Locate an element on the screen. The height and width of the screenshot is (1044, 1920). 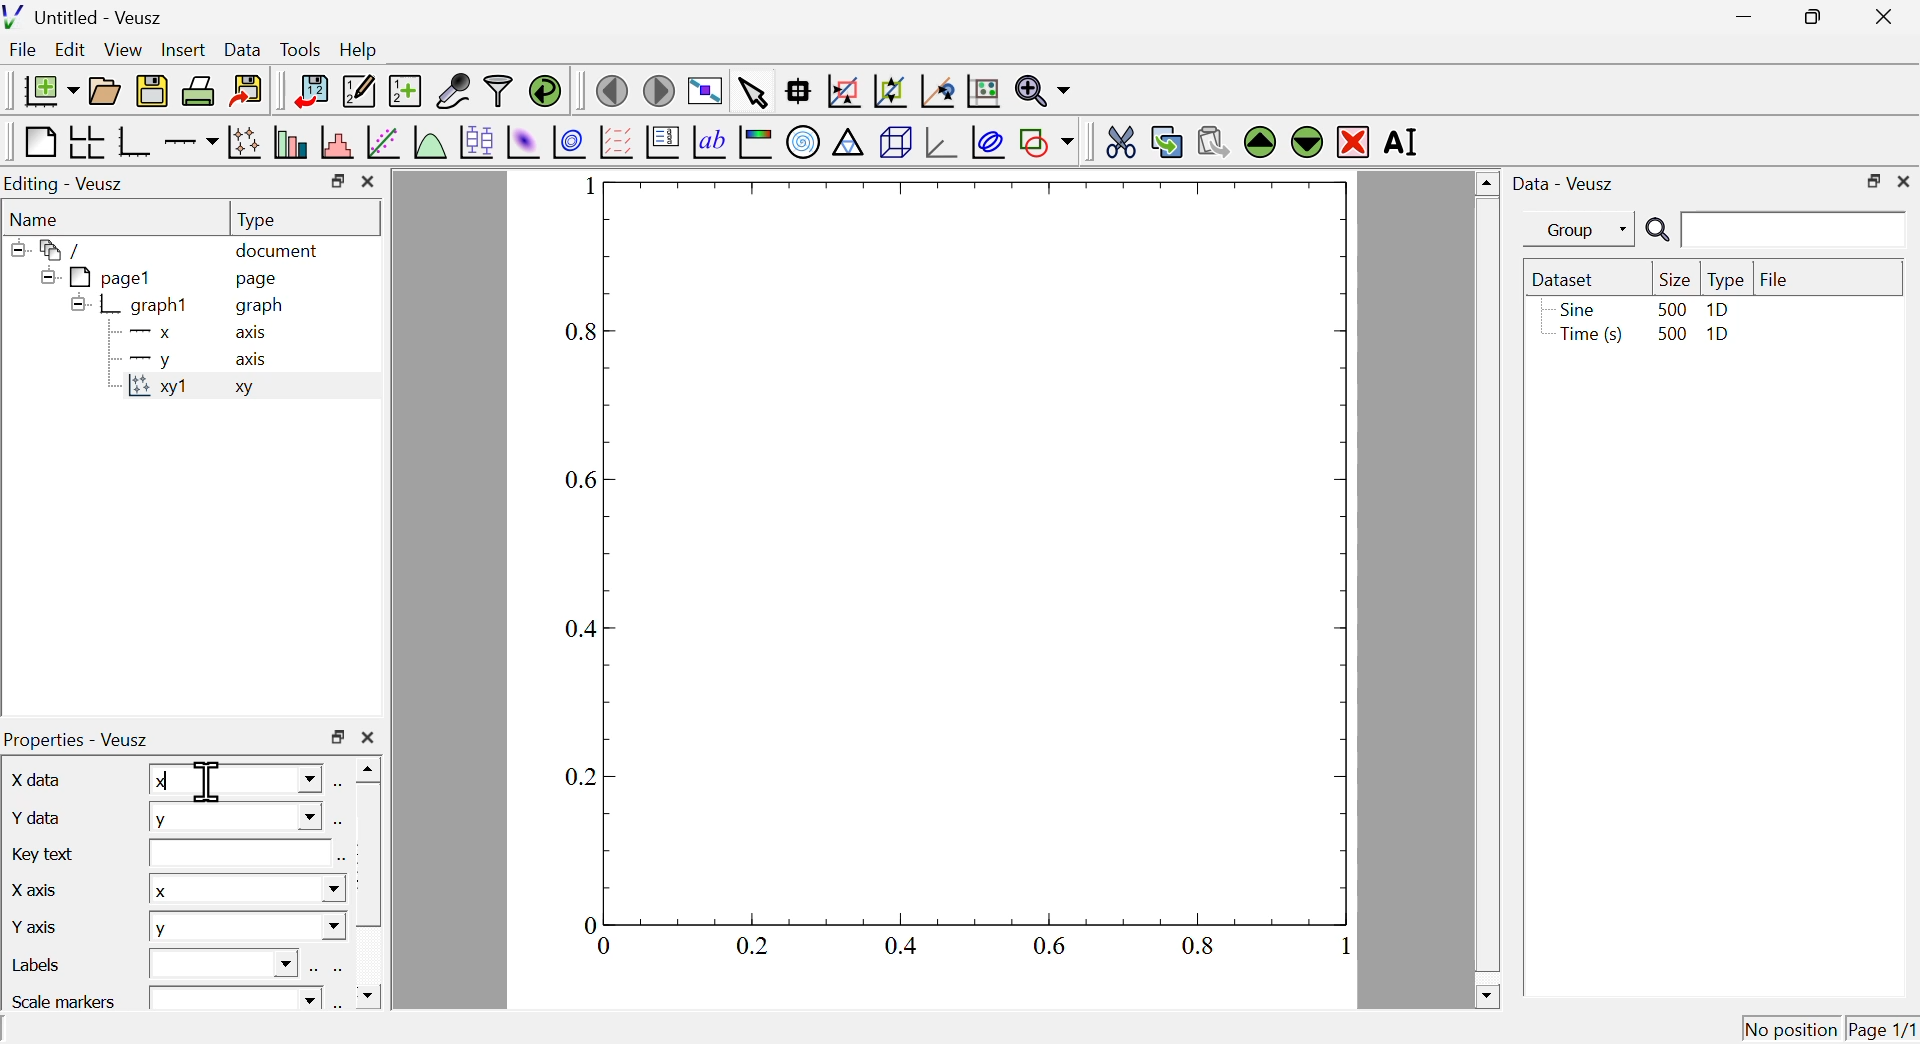
y axis is located at coordinates (39, 924).